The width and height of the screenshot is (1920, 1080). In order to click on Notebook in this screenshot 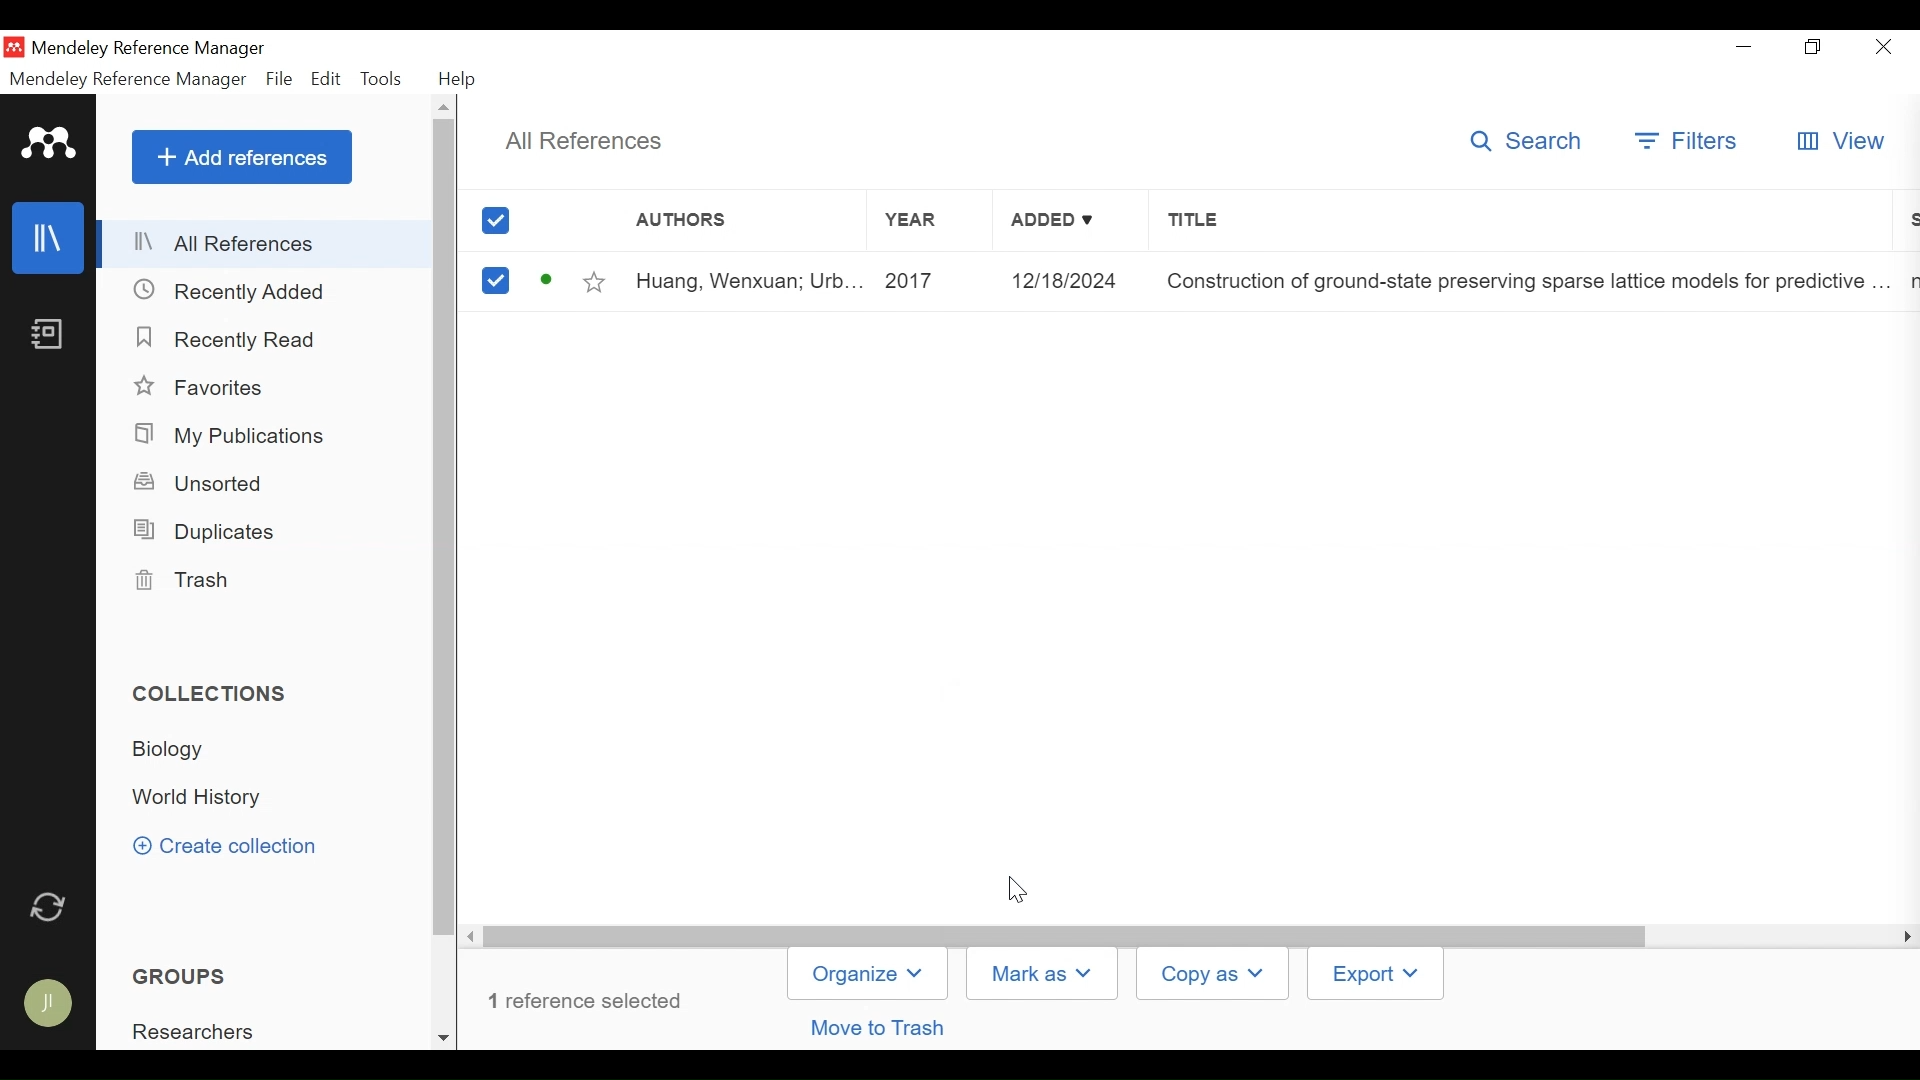, I will do `click(50, 336)`.